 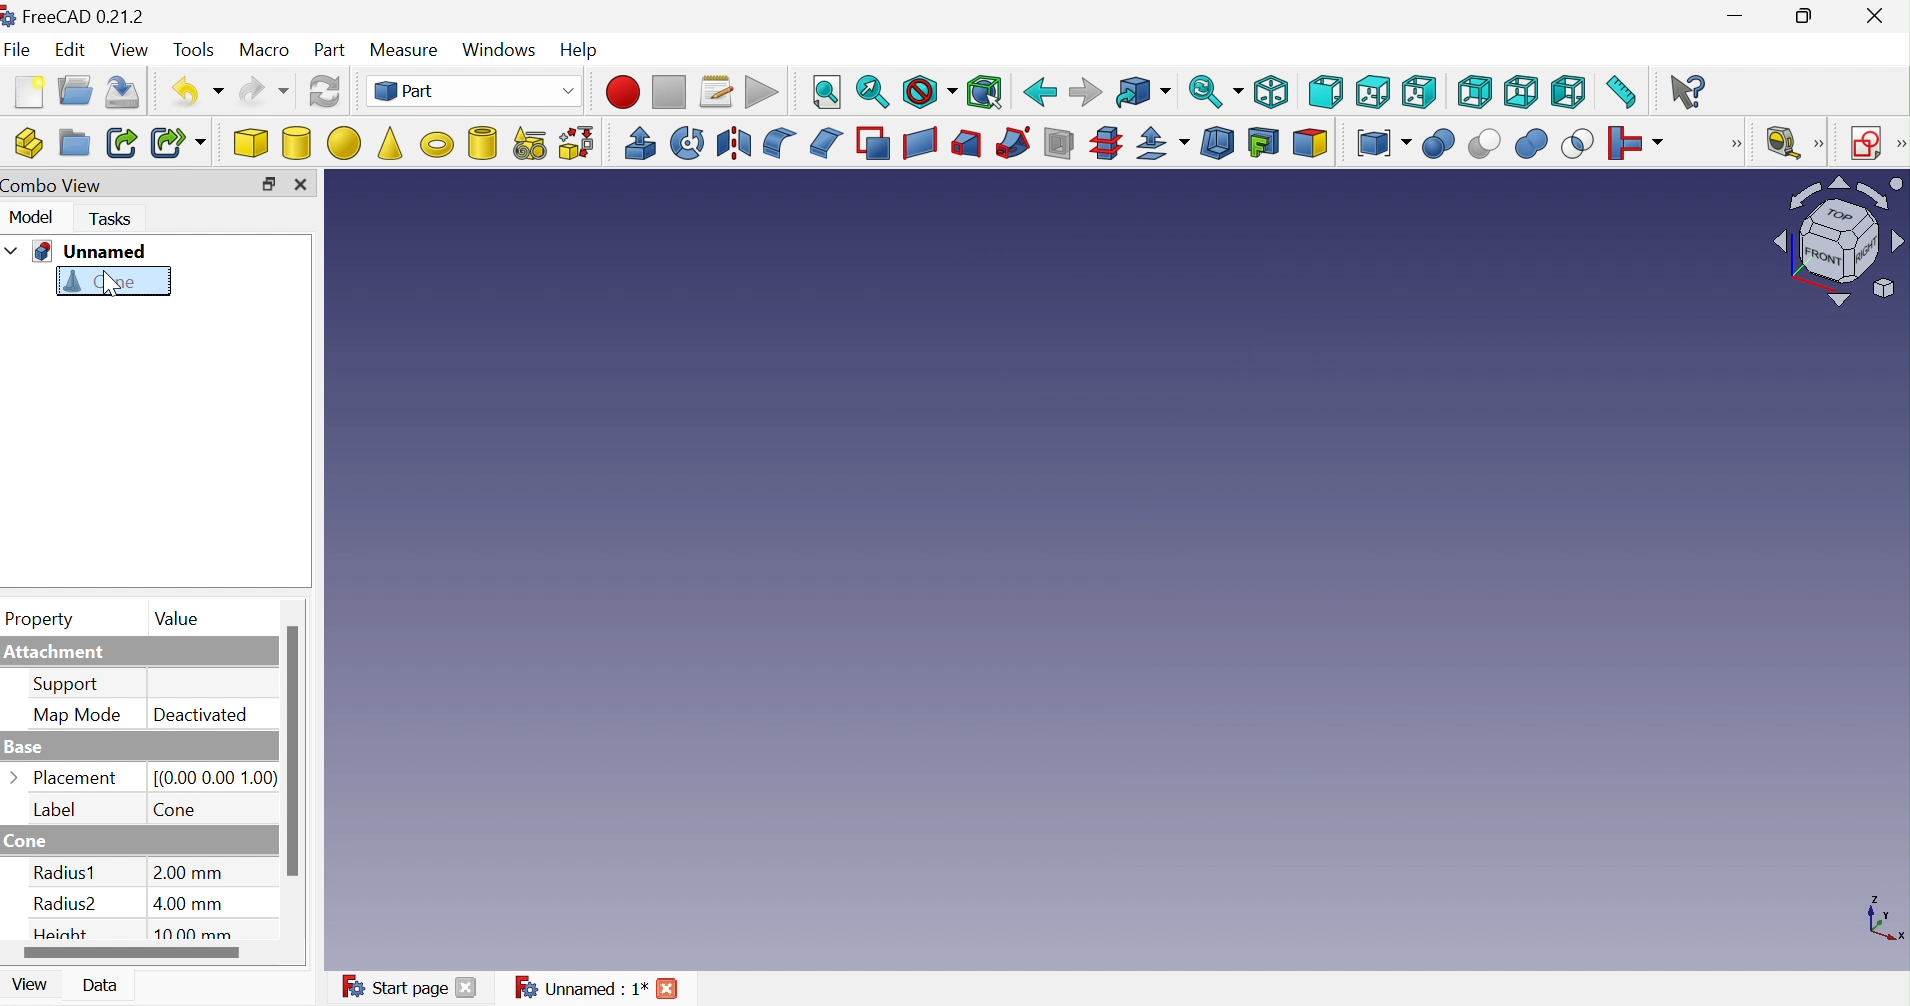 What do you see at coordinates (1105, 144) in the screenshot?
I see `Sub-sections` at bounding box center [1105, 144].